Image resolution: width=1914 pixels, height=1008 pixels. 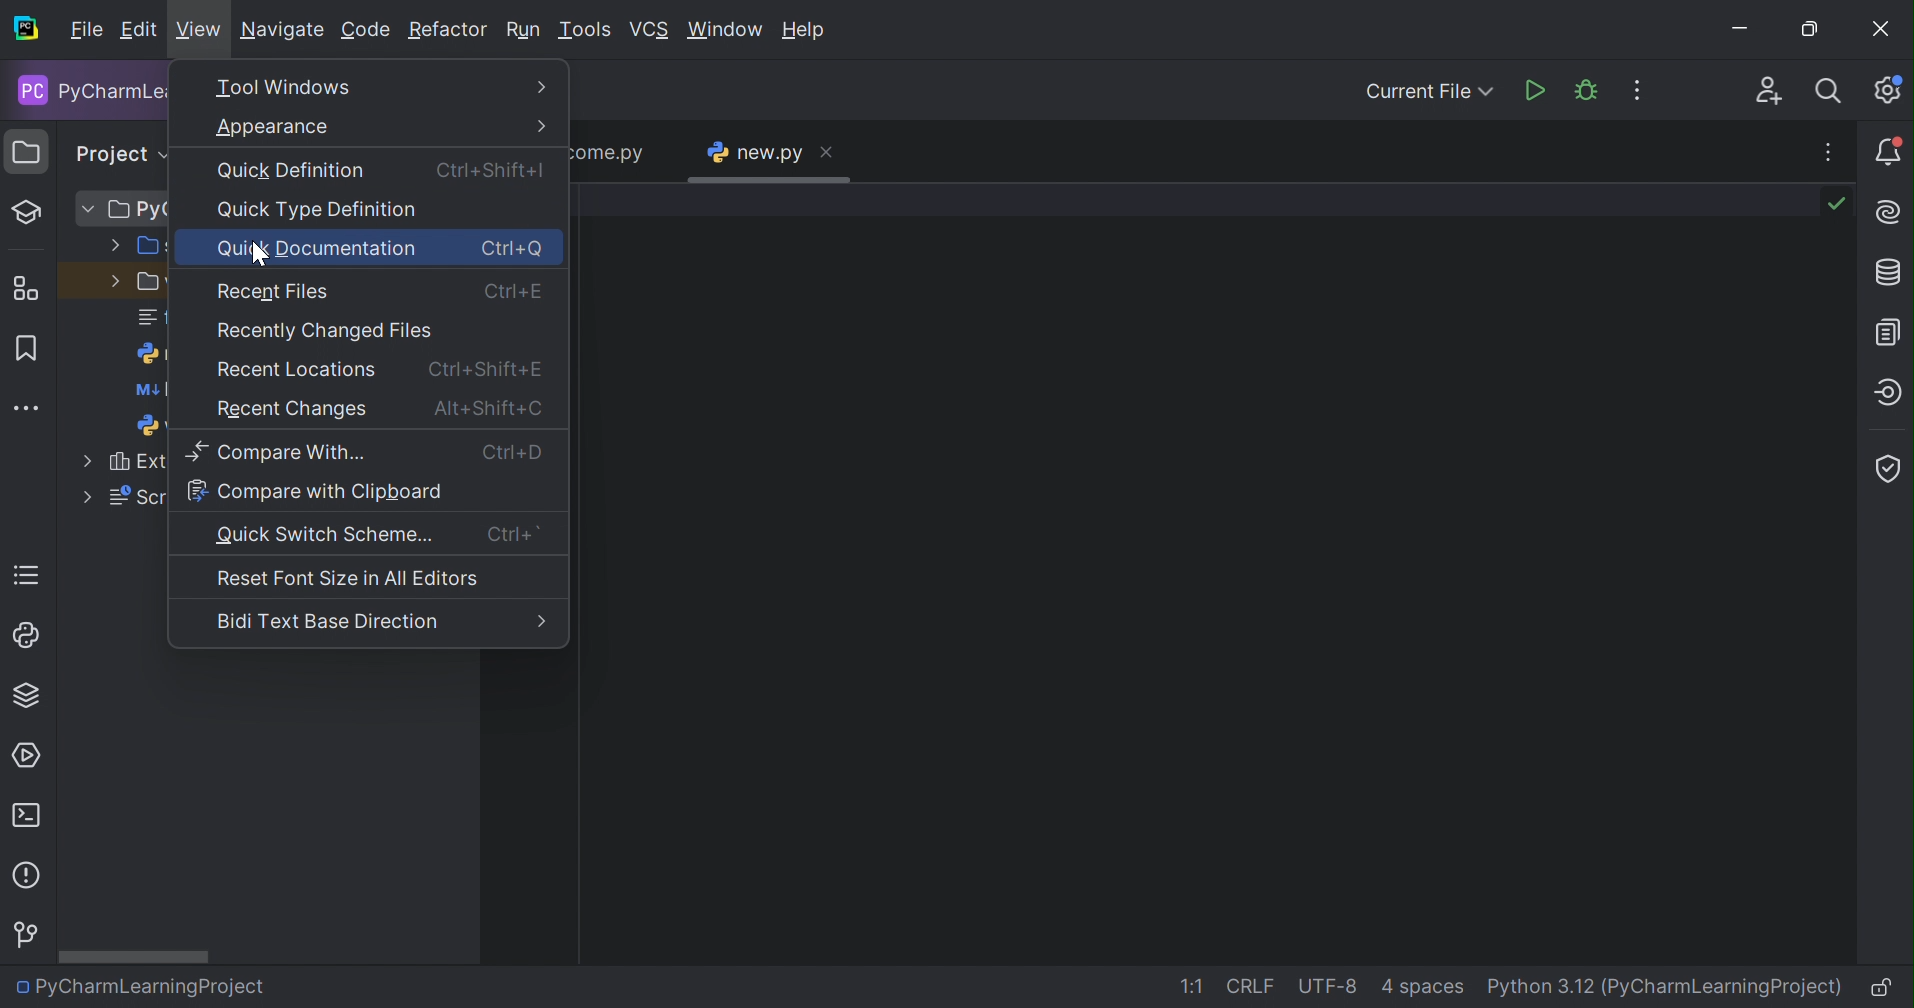 I want to click on Quick Type Definition, so click(x=318, y=209).